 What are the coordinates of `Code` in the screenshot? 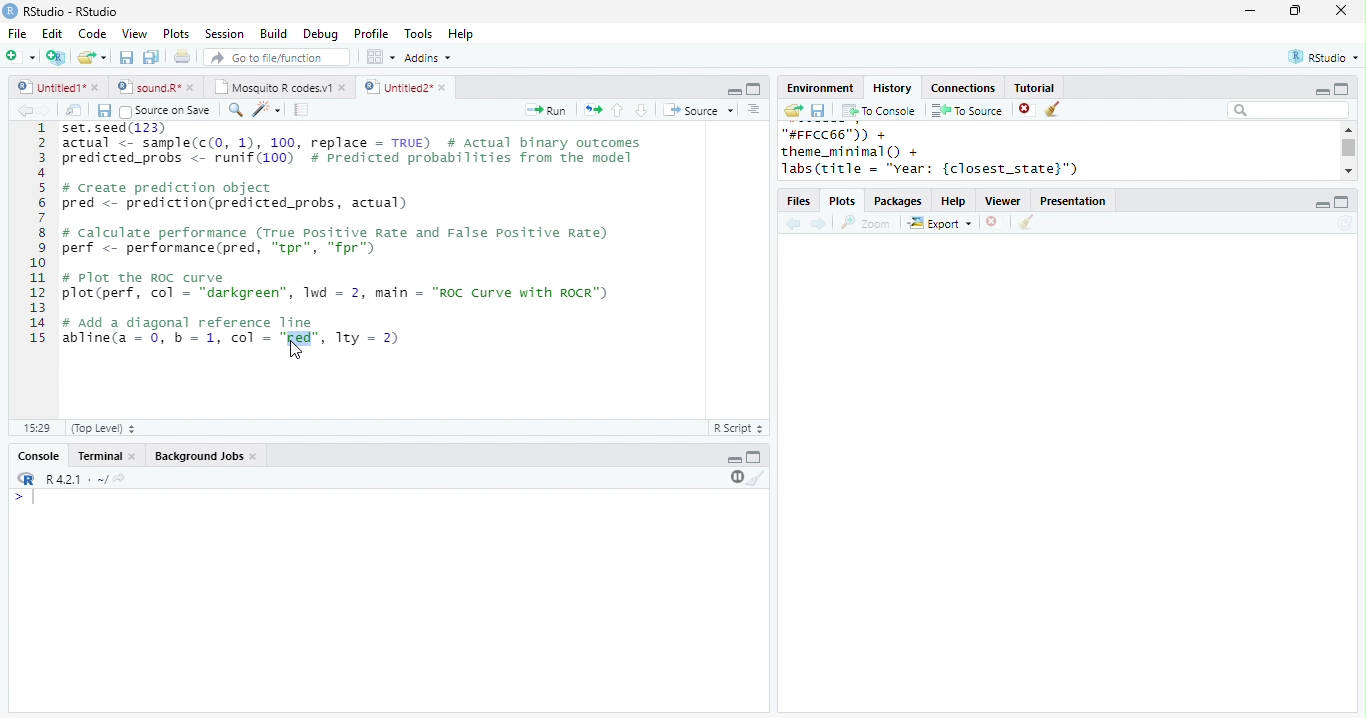 It's located at (92, 33).